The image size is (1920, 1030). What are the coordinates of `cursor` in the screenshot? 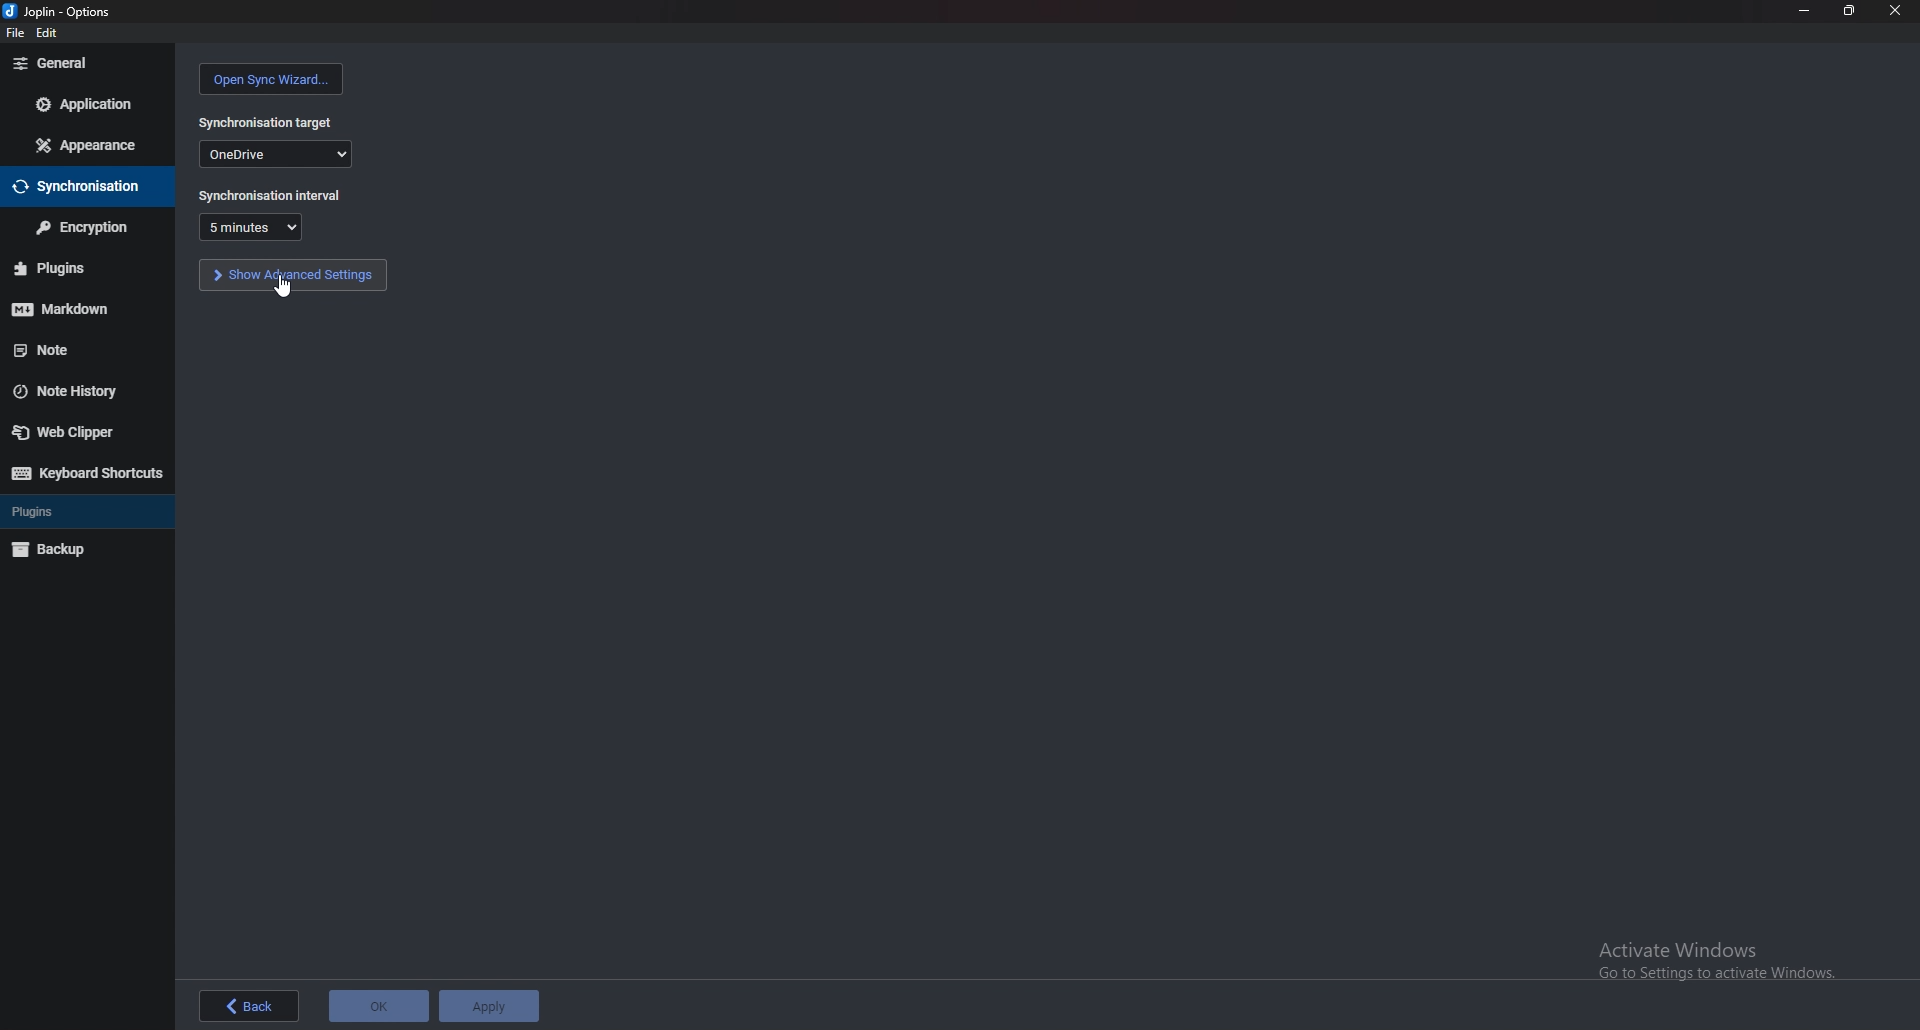 It's located at (284, 287).